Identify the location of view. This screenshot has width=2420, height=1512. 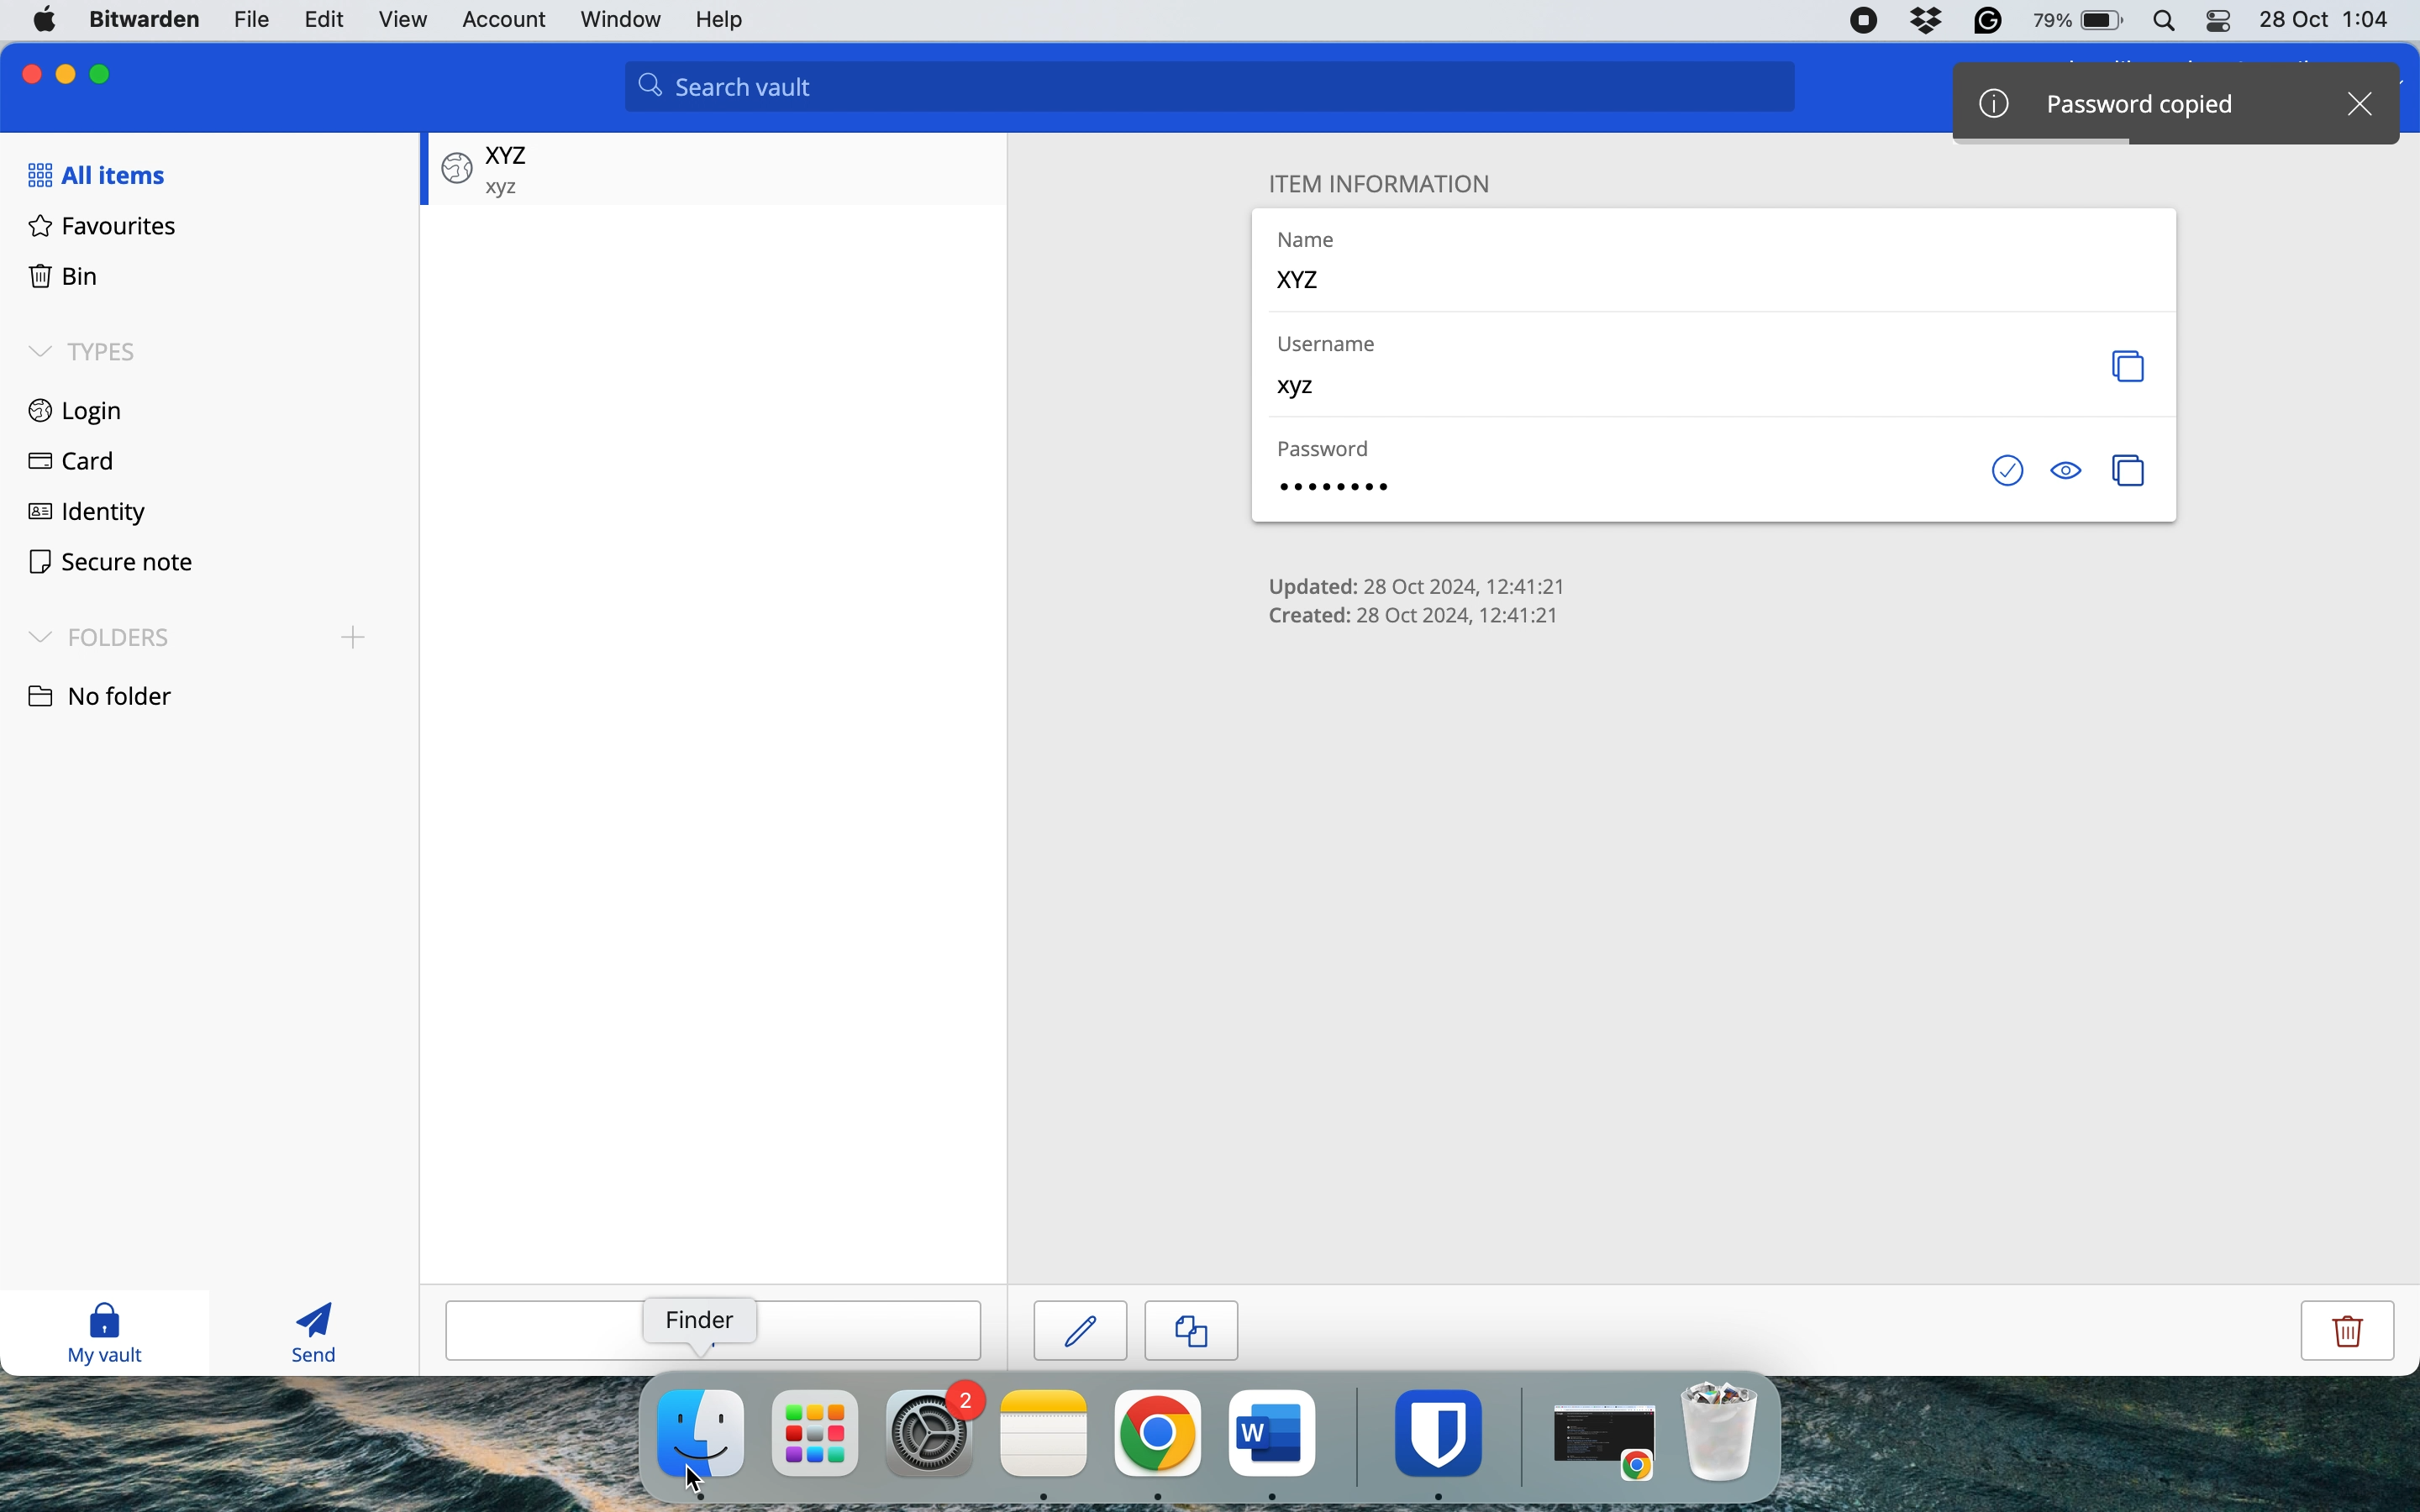
(405, 18).